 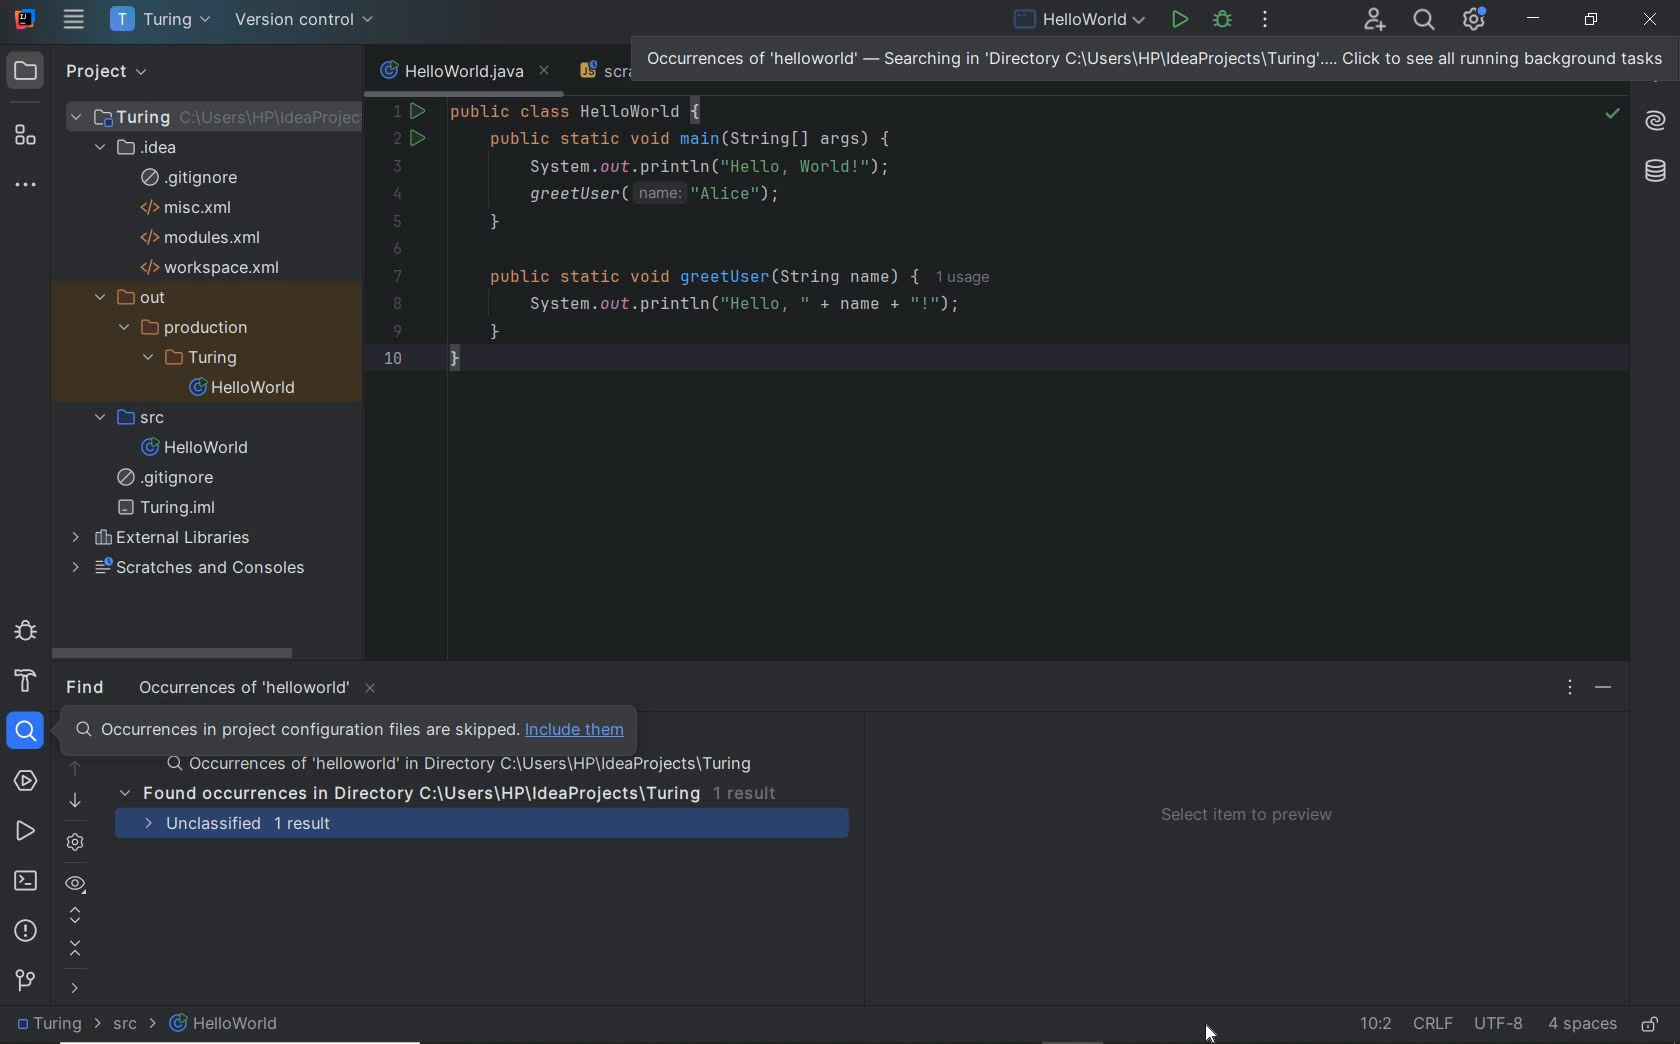 What do you see at coordinates (162, 20) in the screenshot?
I see `project name` at bounding box center [162, 20].